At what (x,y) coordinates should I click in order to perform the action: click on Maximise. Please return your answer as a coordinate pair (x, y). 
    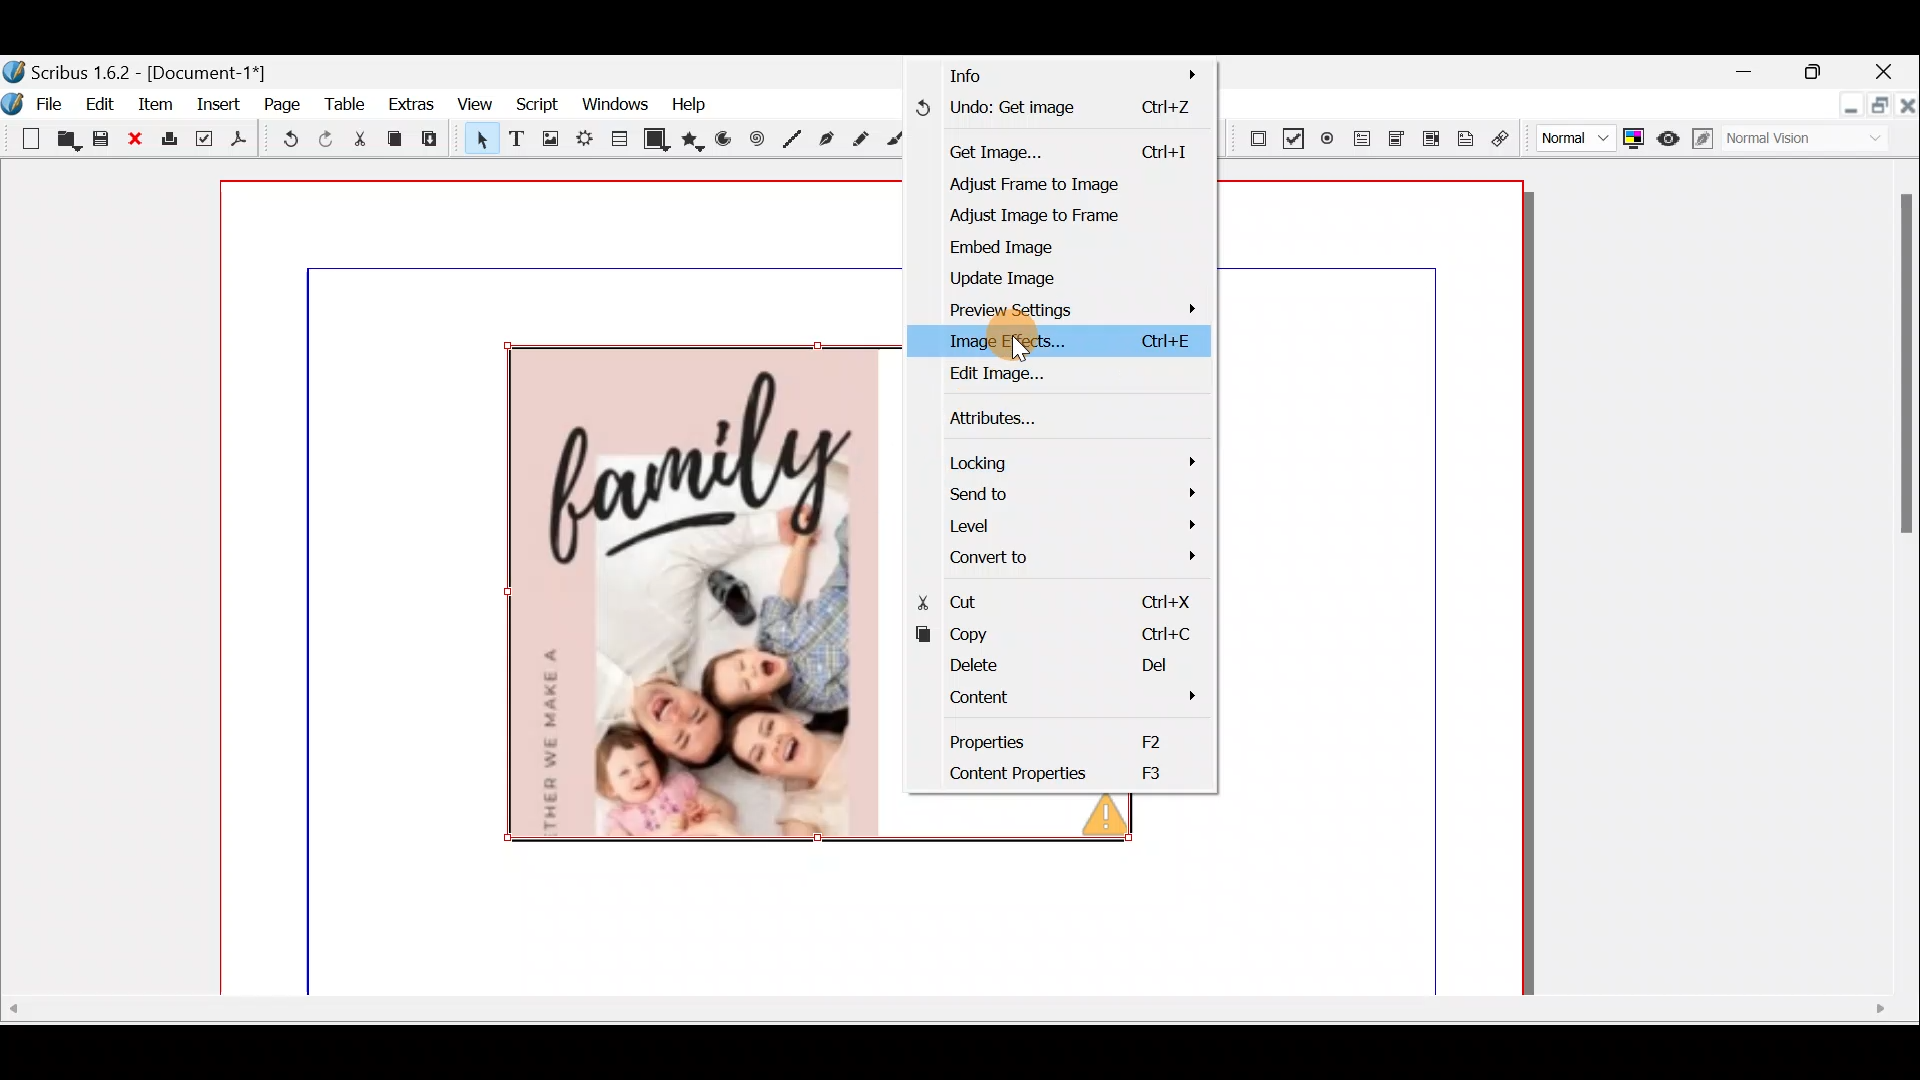
    Looking at the image, I should click on (1882, 109).